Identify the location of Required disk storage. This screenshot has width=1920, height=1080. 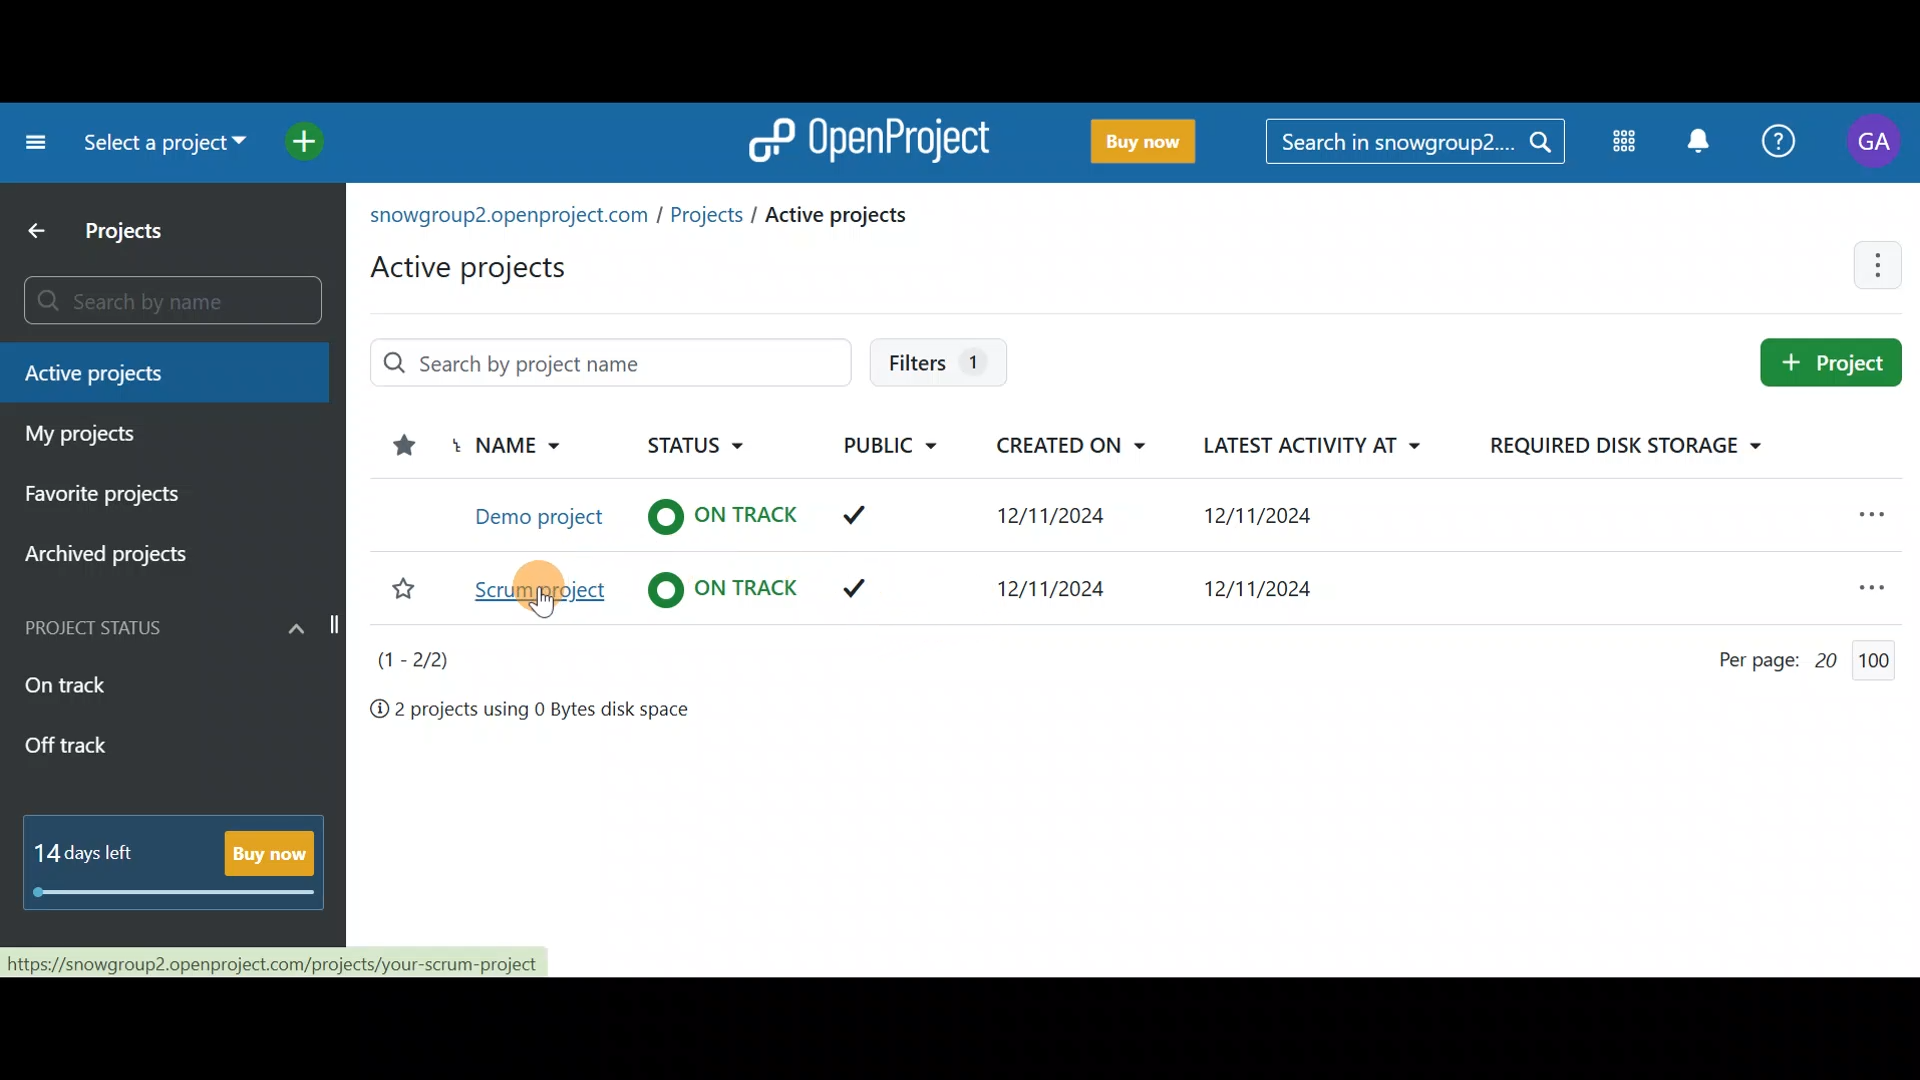
(1604, 445).